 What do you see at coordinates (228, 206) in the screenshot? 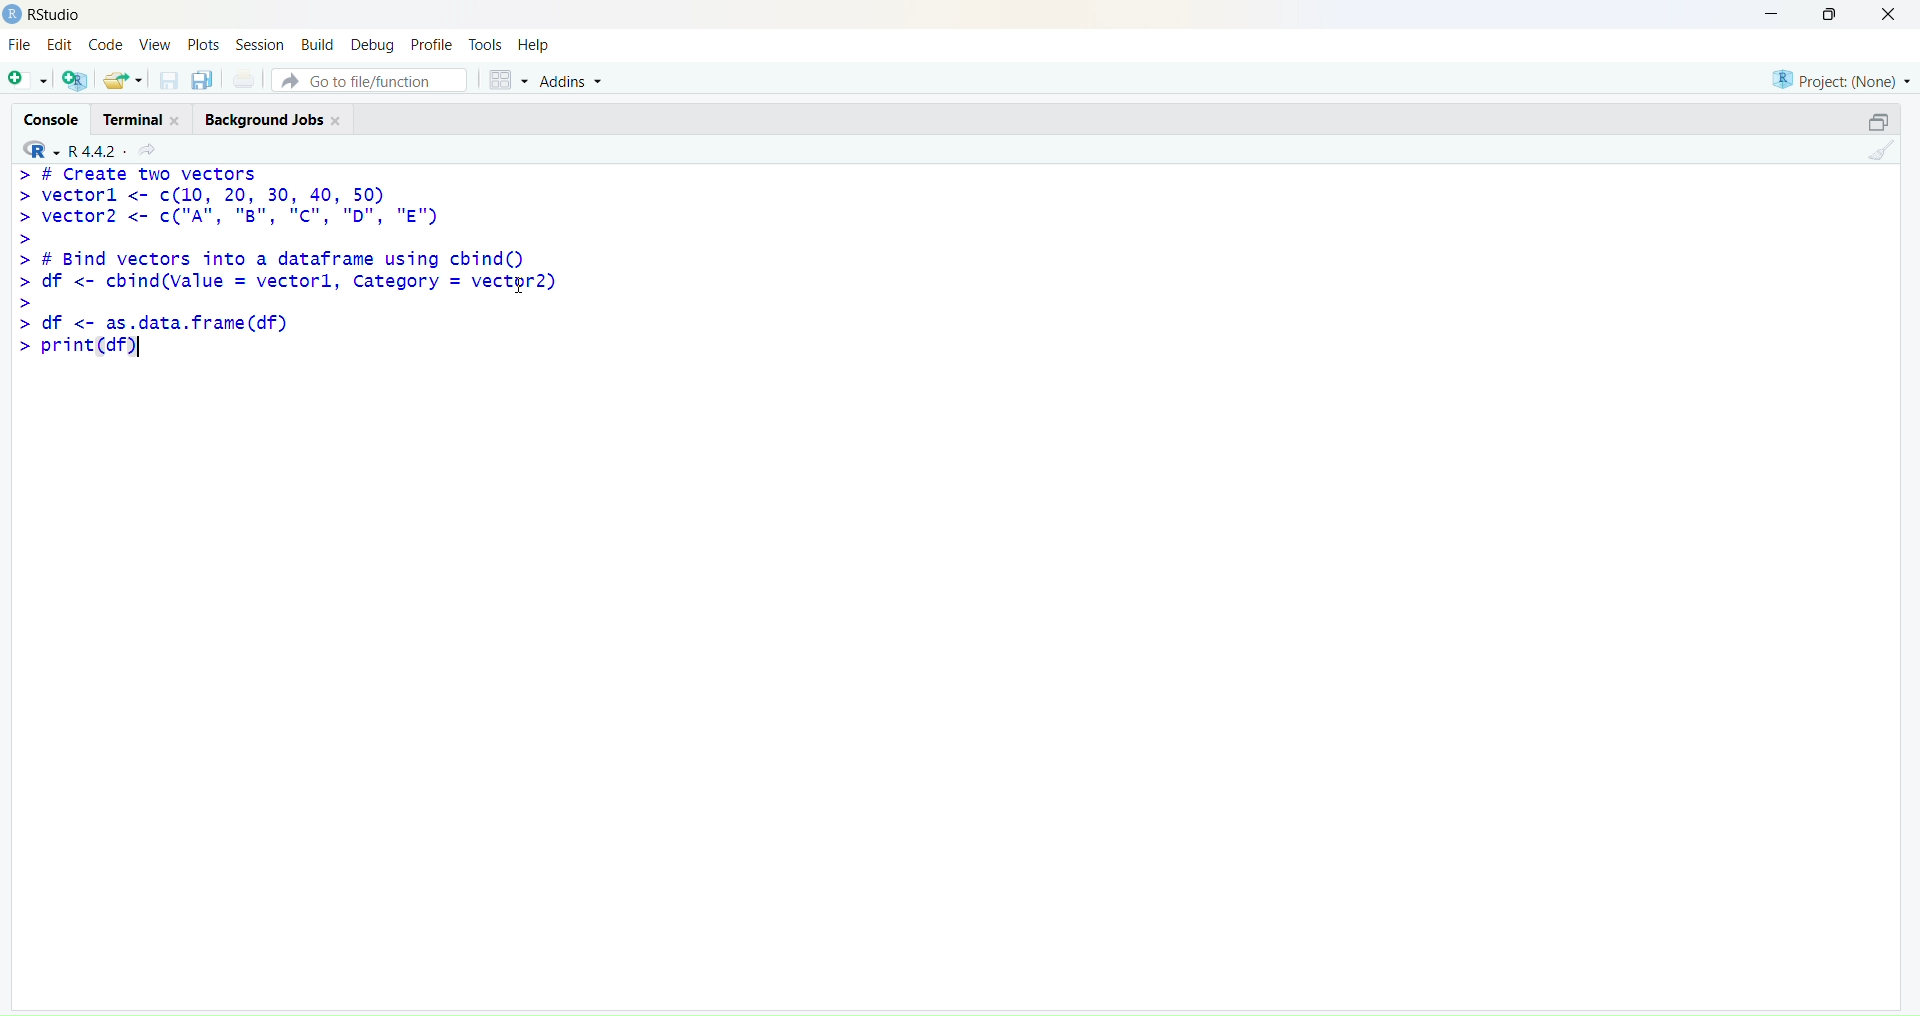
I see `# Create two vectorsvectorl <- c(10, 20, 30, 40, 50)vector2 <- c("A", "B", “C", "D", "E")` at bounding box center [228, 206].